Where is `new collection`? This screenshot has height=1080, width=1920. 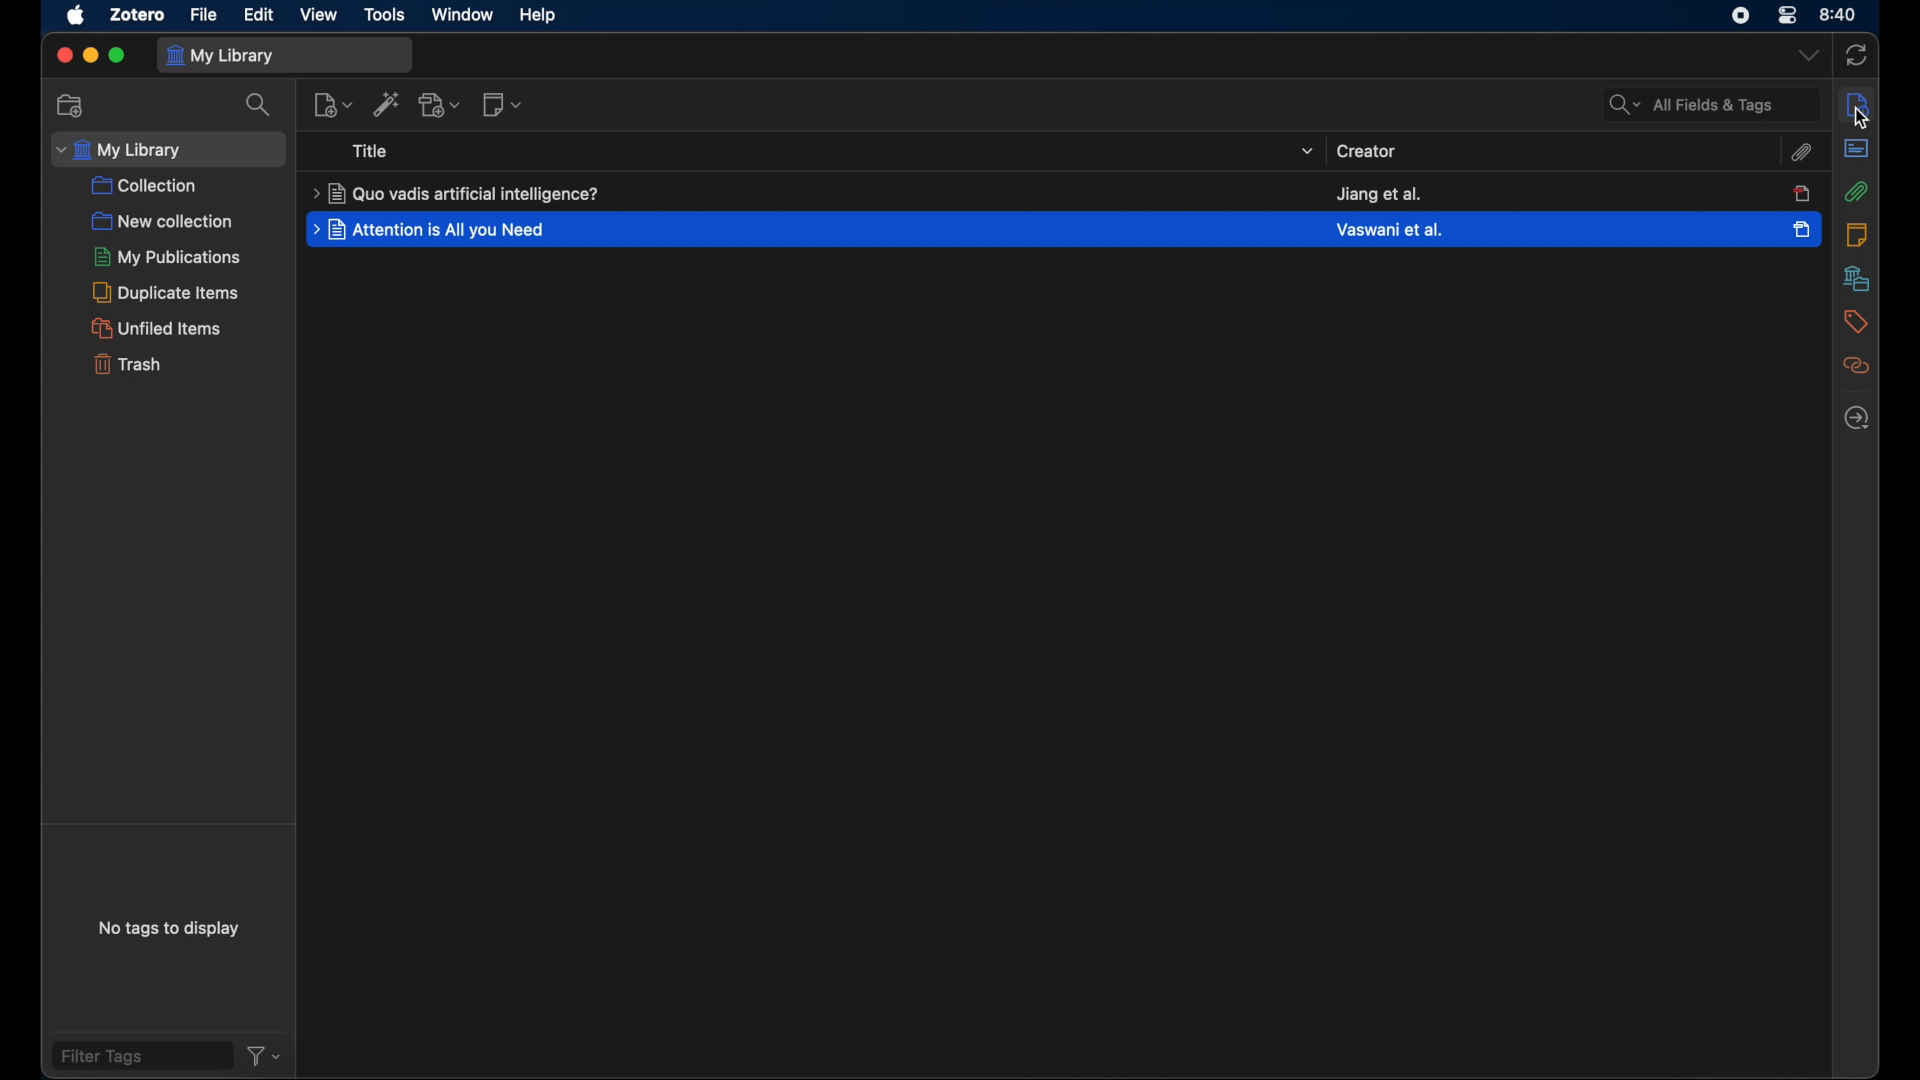
new collection is located at coordinates (162, 221).